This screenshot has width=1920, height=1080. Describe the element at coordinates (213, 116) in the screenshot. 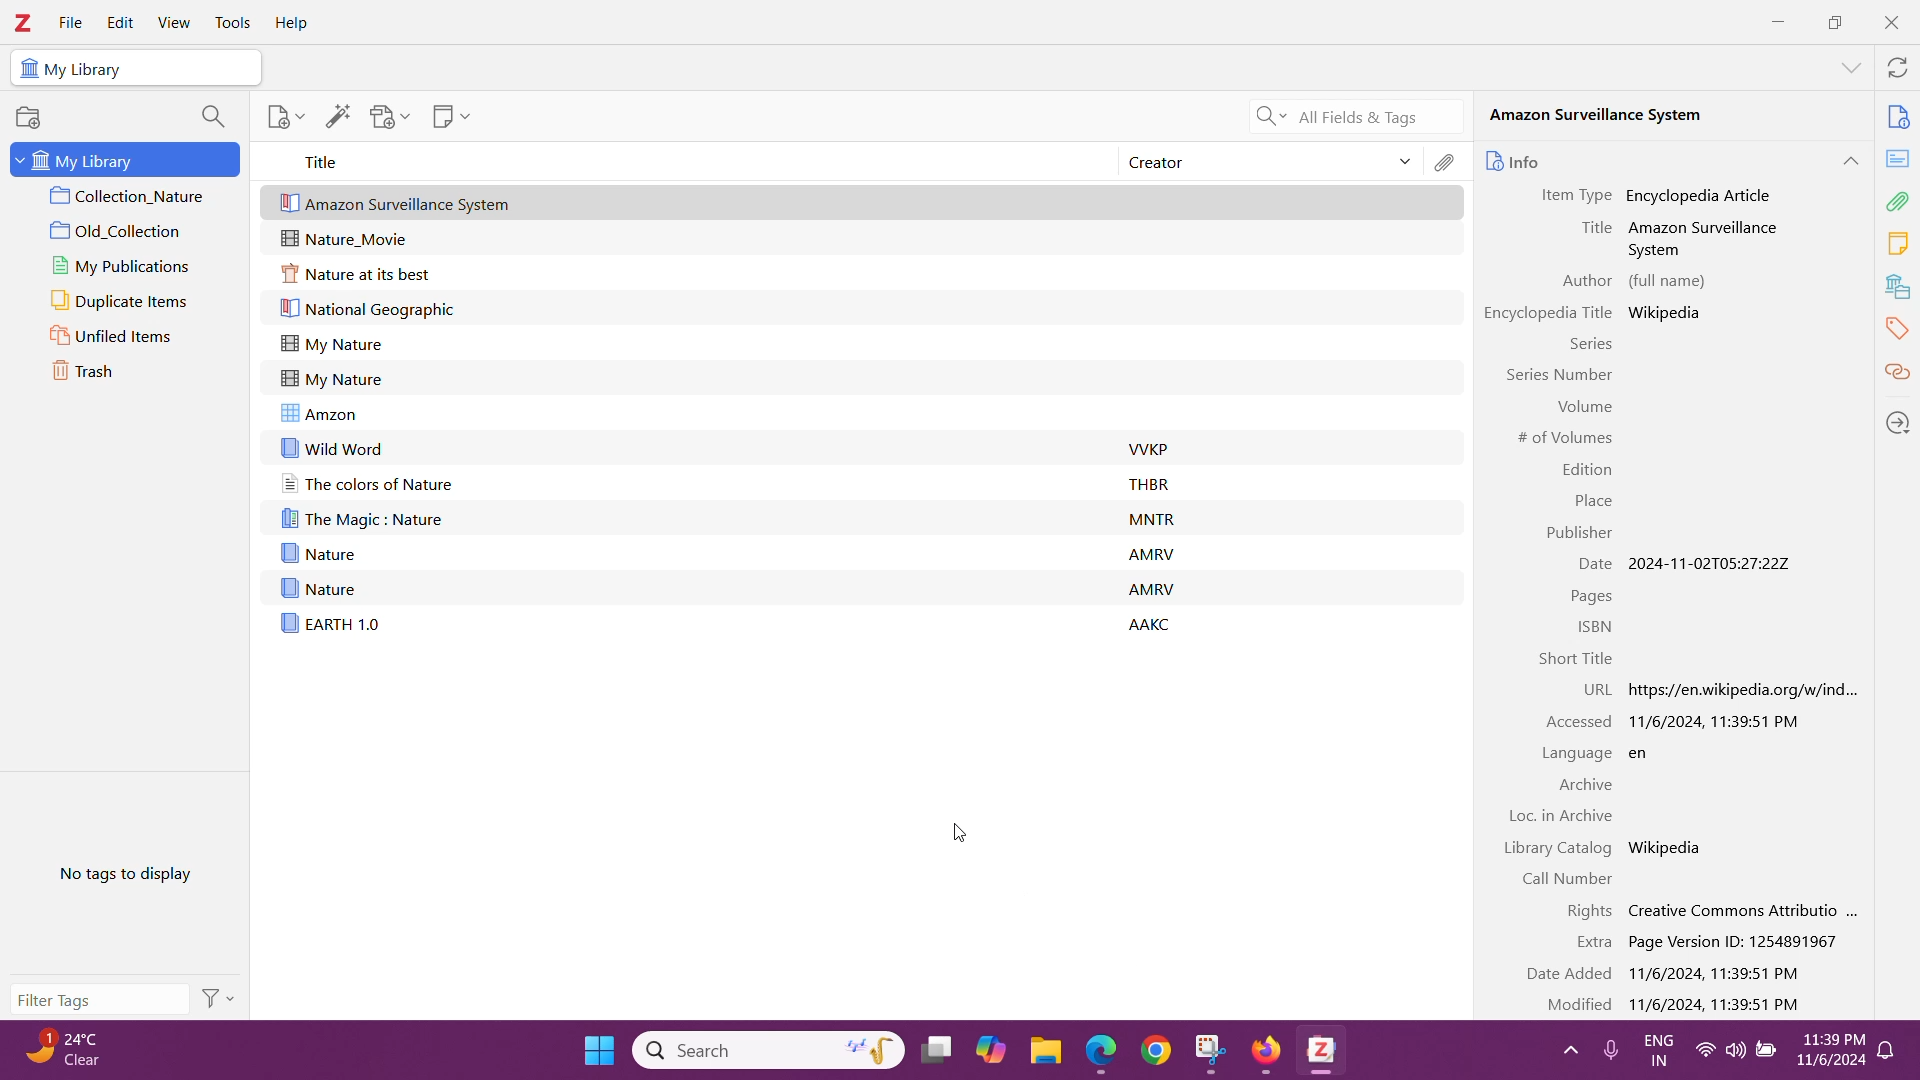

I see `Filter Collection` at that location.